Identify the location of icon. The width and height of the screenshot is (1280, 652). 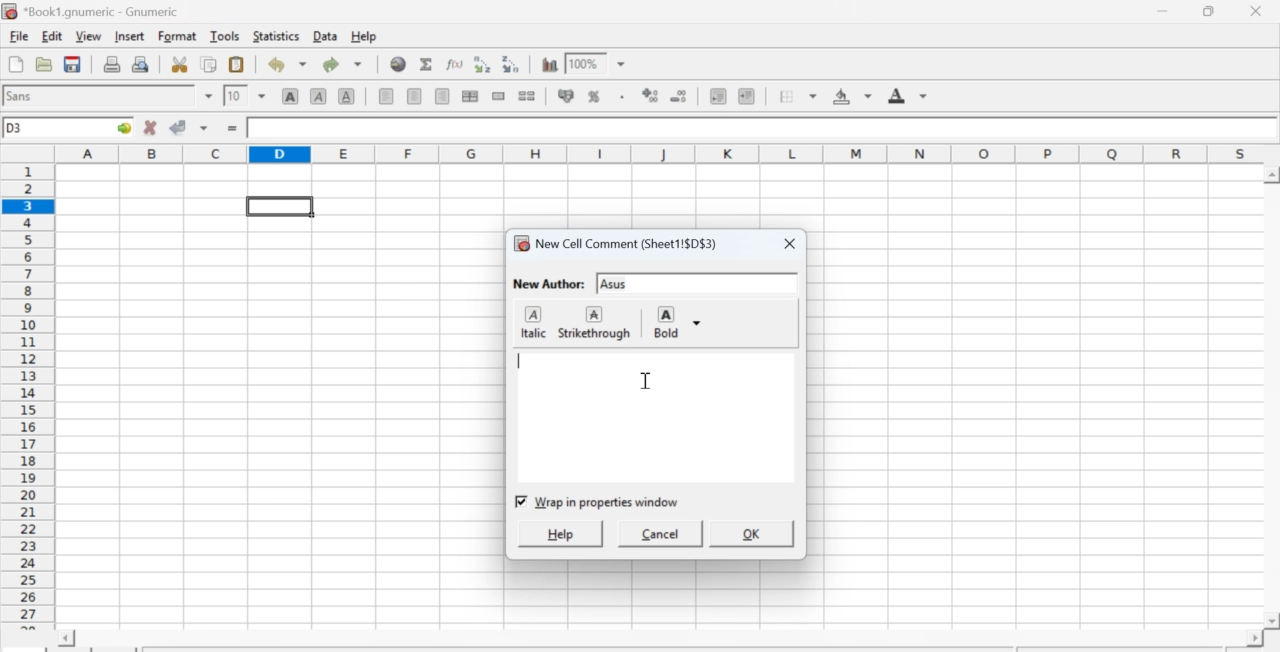
(522, 244).